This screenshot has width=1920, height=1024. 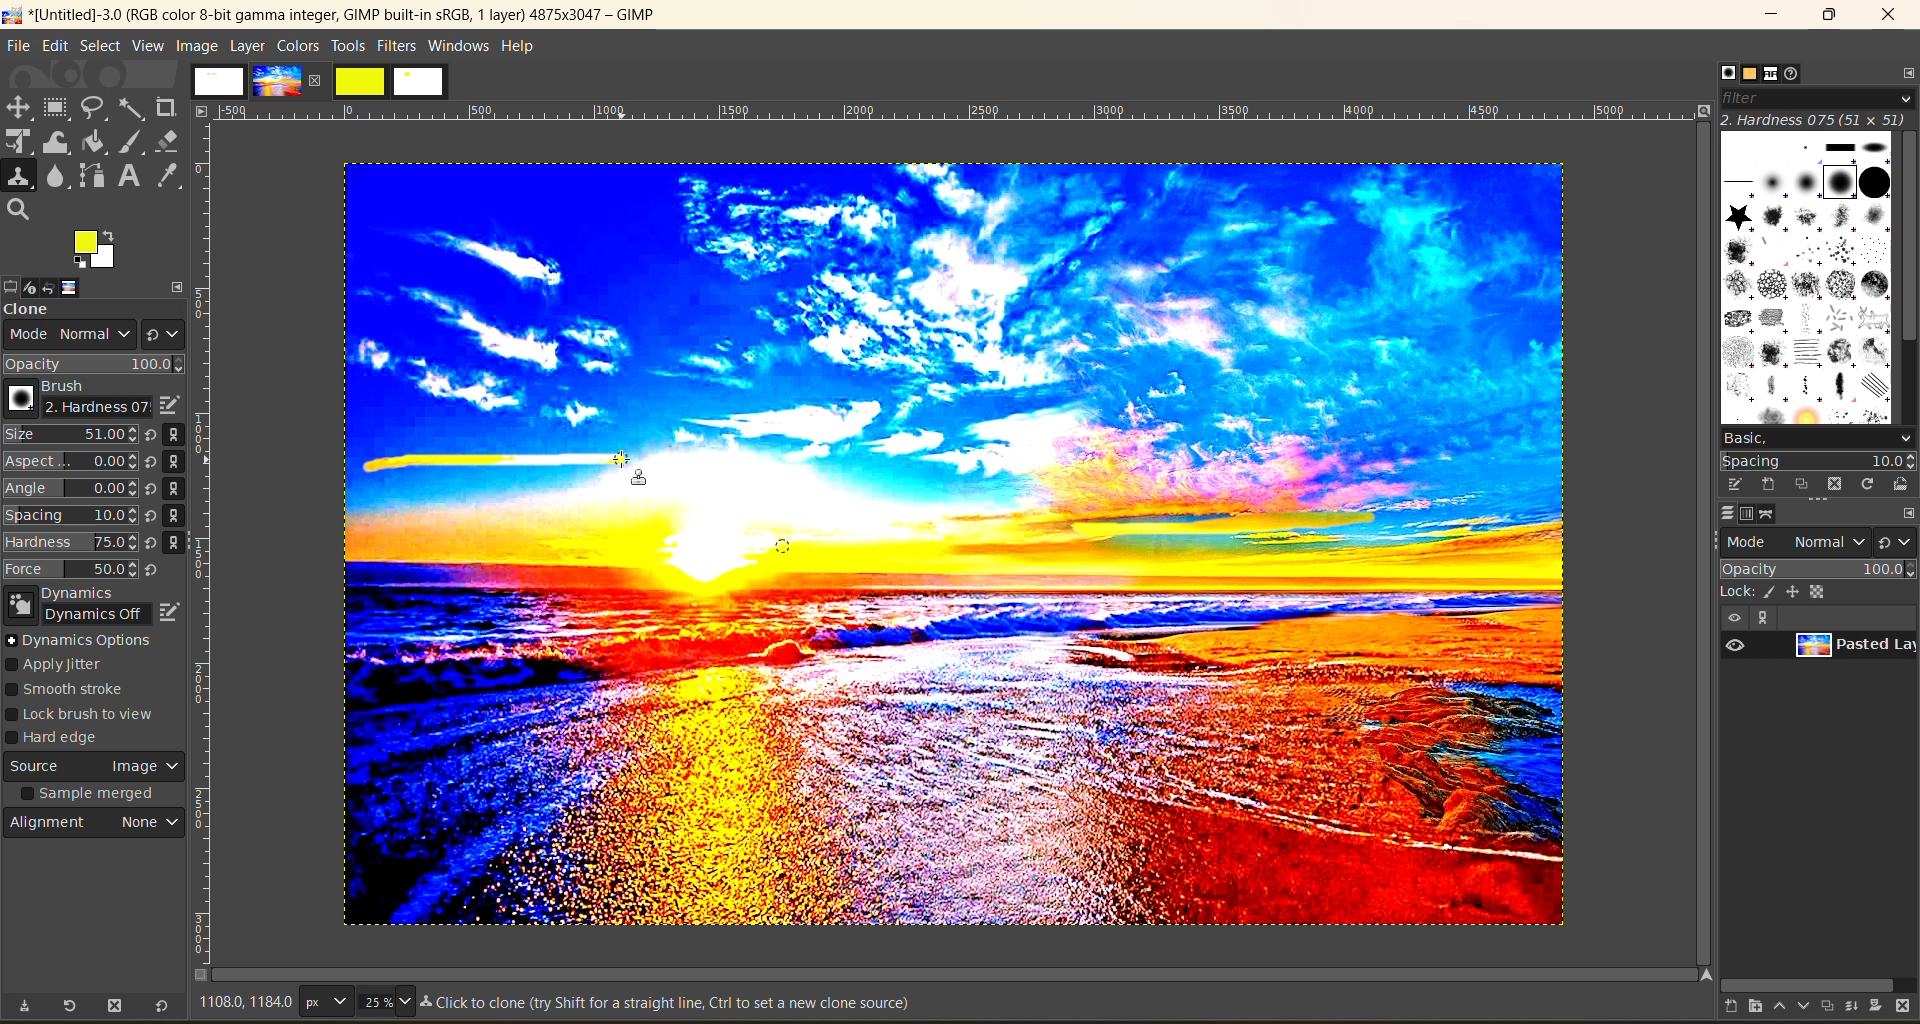 I want to click on patterns, so click(x=1747, y=75).